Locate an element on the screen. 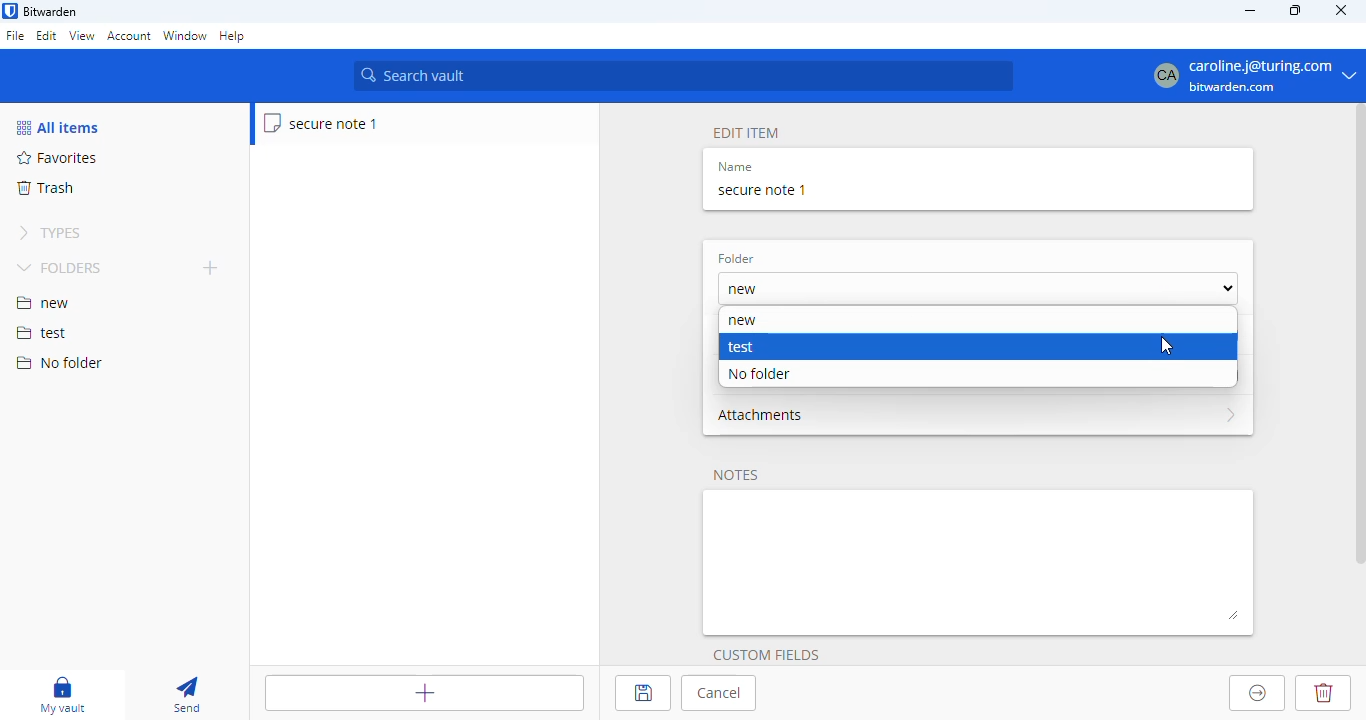  test is located at coordinates (42, 334).